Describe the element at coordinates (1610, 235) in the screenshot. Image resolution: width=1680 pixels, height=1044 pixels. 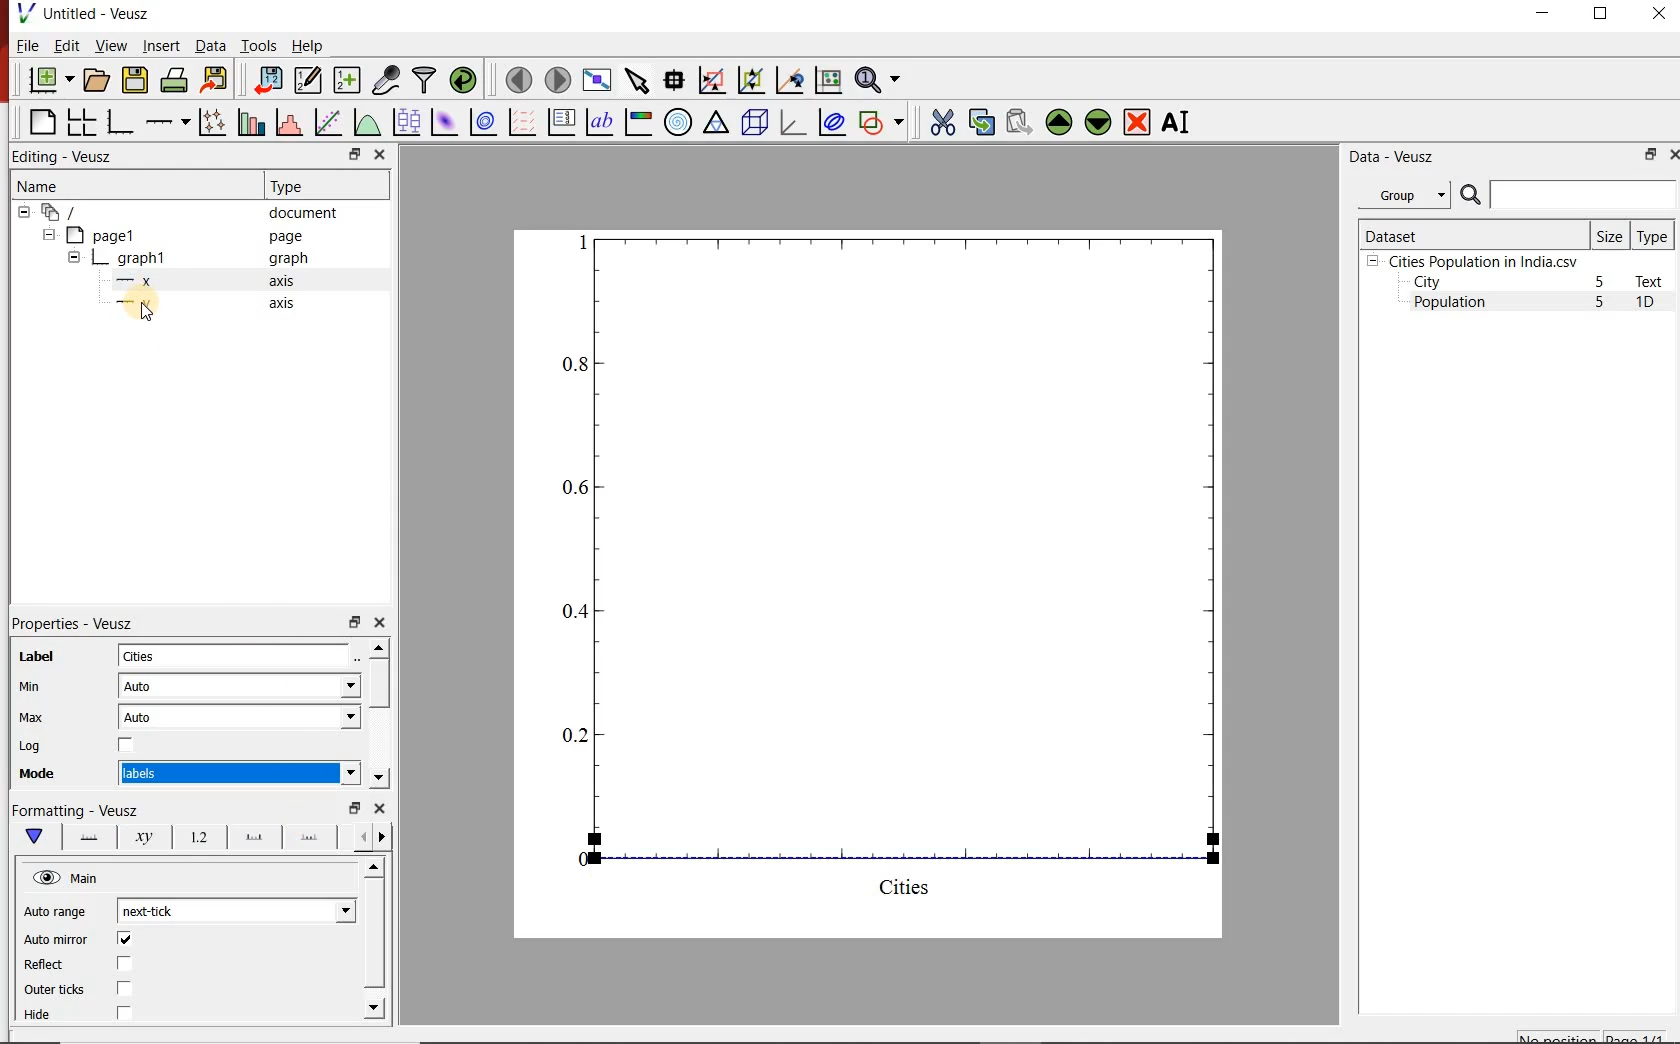
I see `Size` at that location.